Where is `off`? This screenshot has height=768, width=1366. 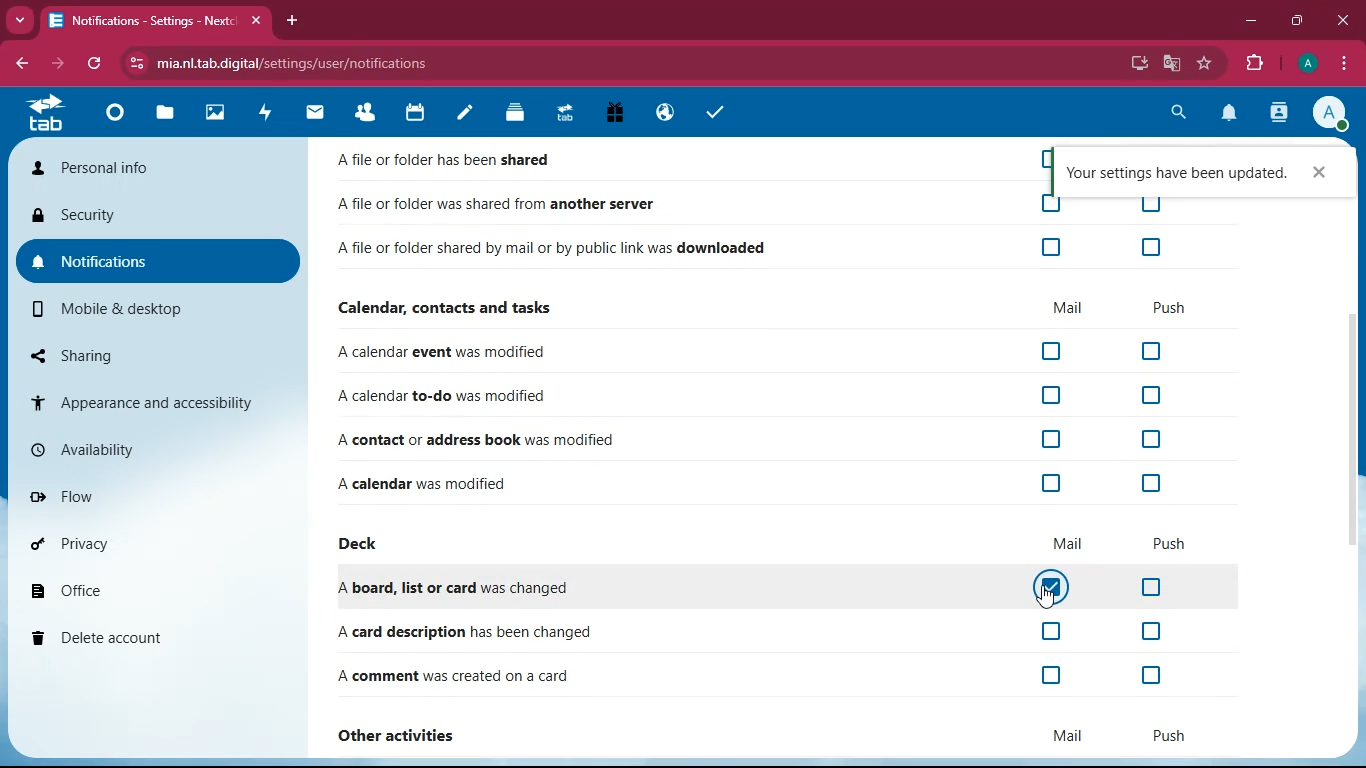 off is located at coordinates (1042, 159).